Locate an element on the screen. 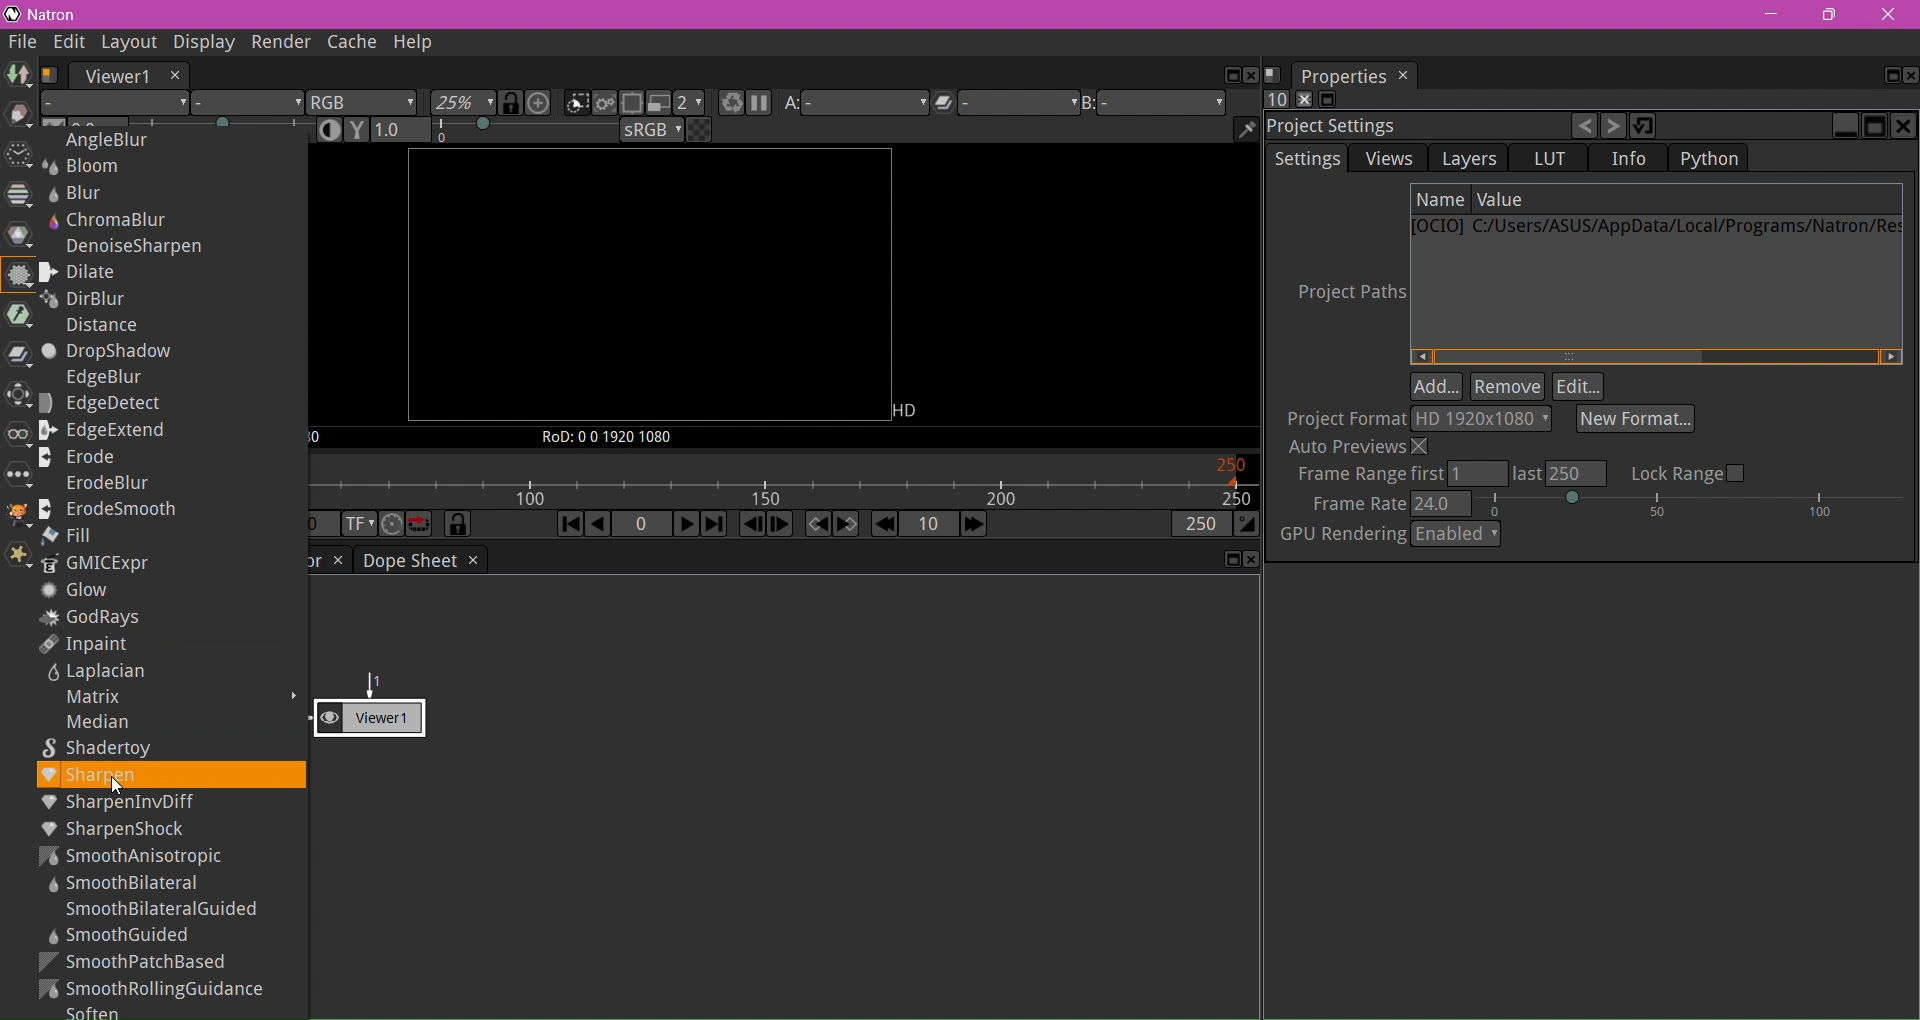 The width and height of the screenshot is (1920, 1020). Viewer gamma correction level is located at coordinates (495, 131).